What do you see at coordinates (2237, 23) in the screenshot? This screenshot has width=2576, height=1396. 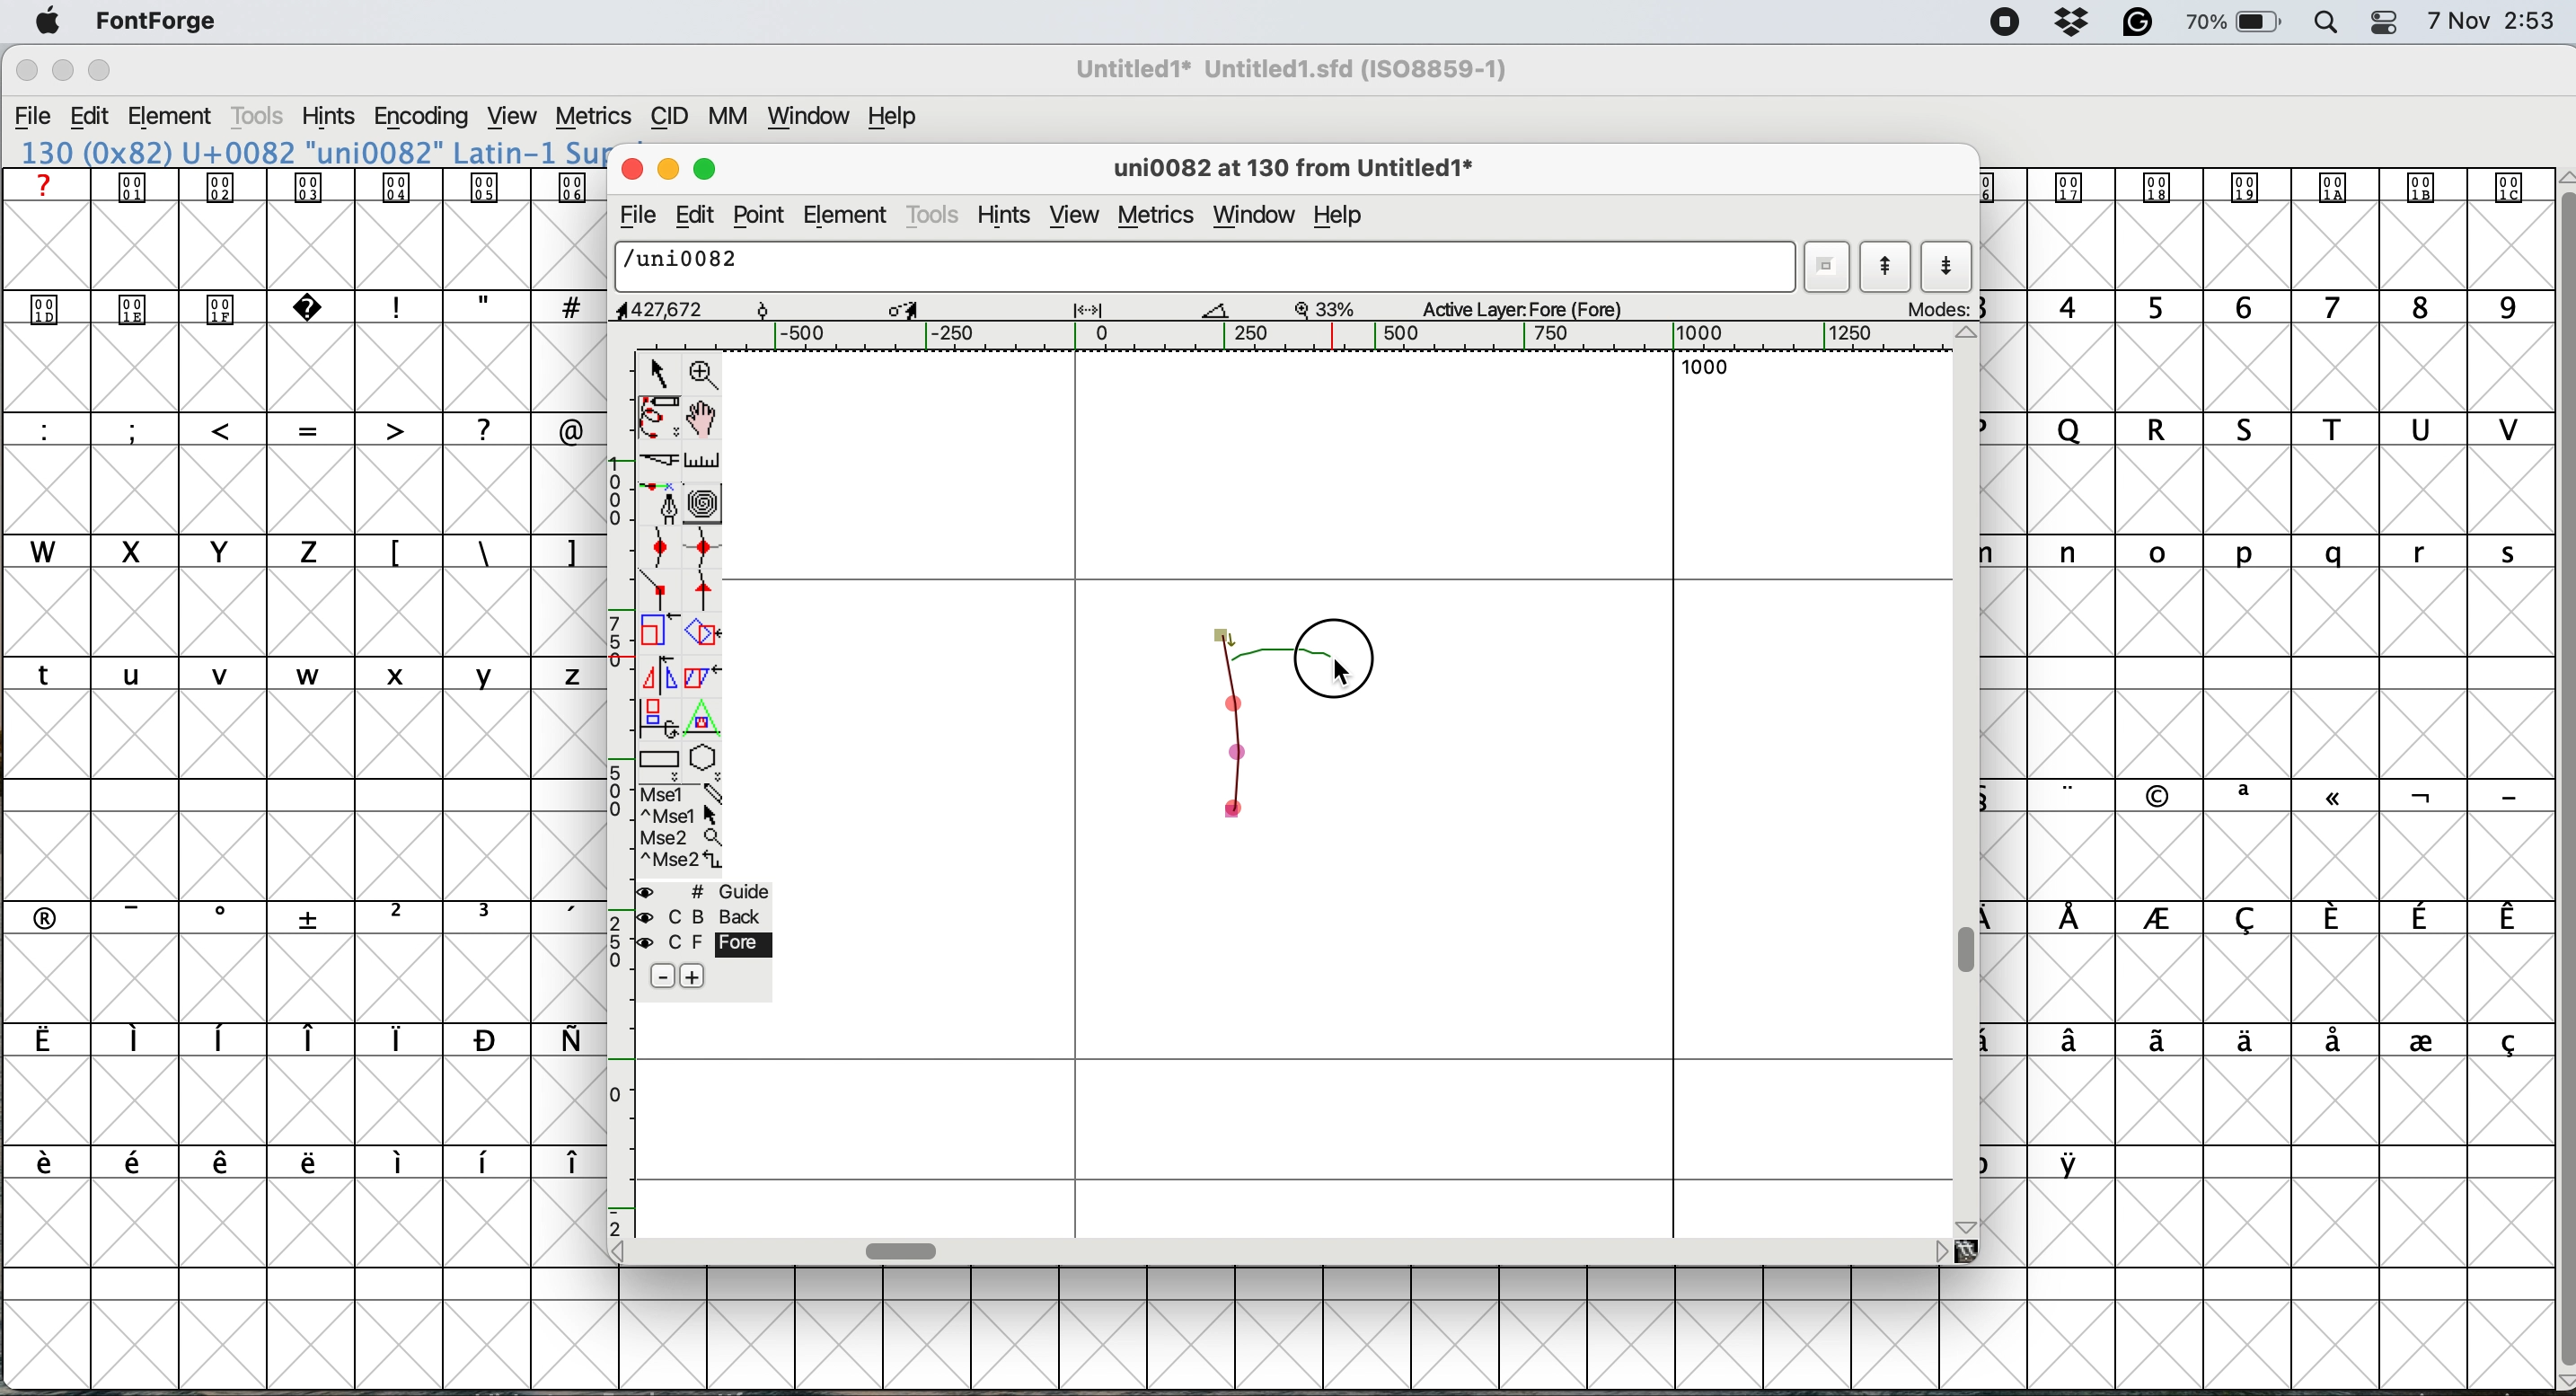 I see `battery` at bounding box center [2237, 23].